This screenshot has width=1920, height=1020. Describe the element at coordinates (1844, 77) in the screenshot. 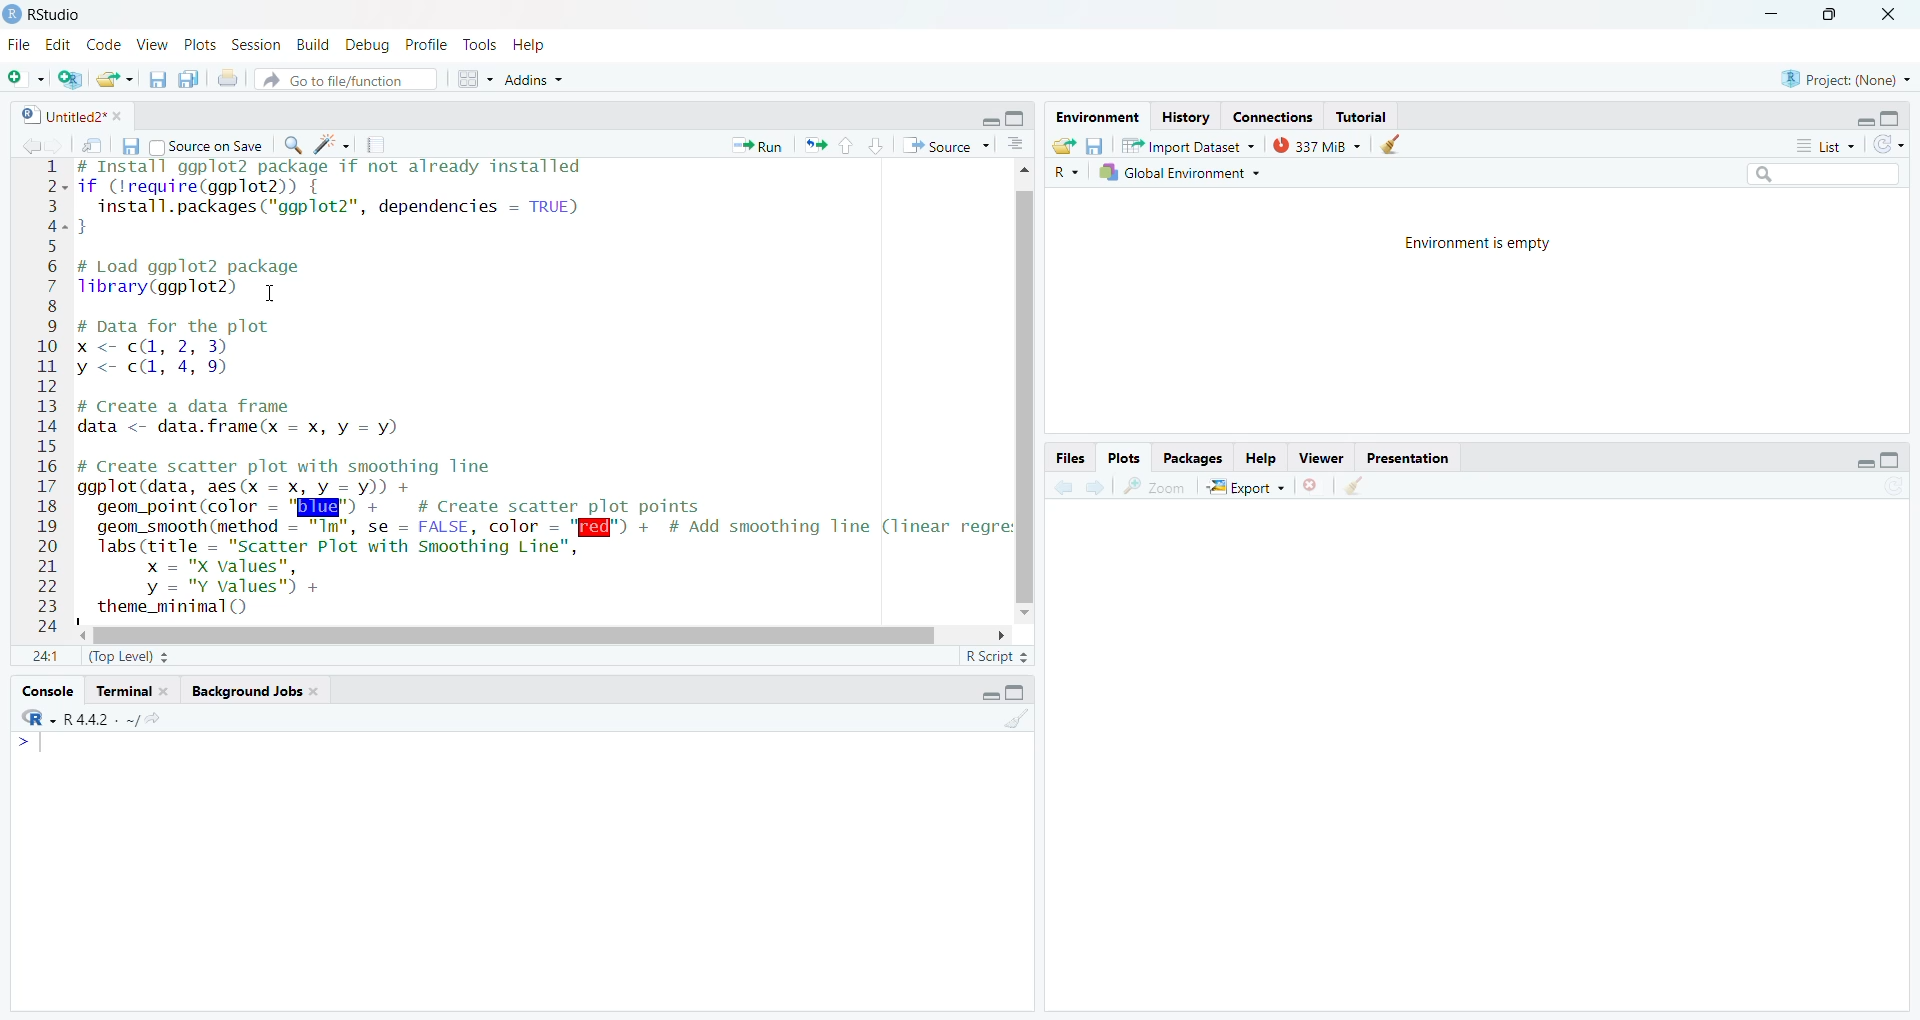

I see `Project: (None) ` at that location.